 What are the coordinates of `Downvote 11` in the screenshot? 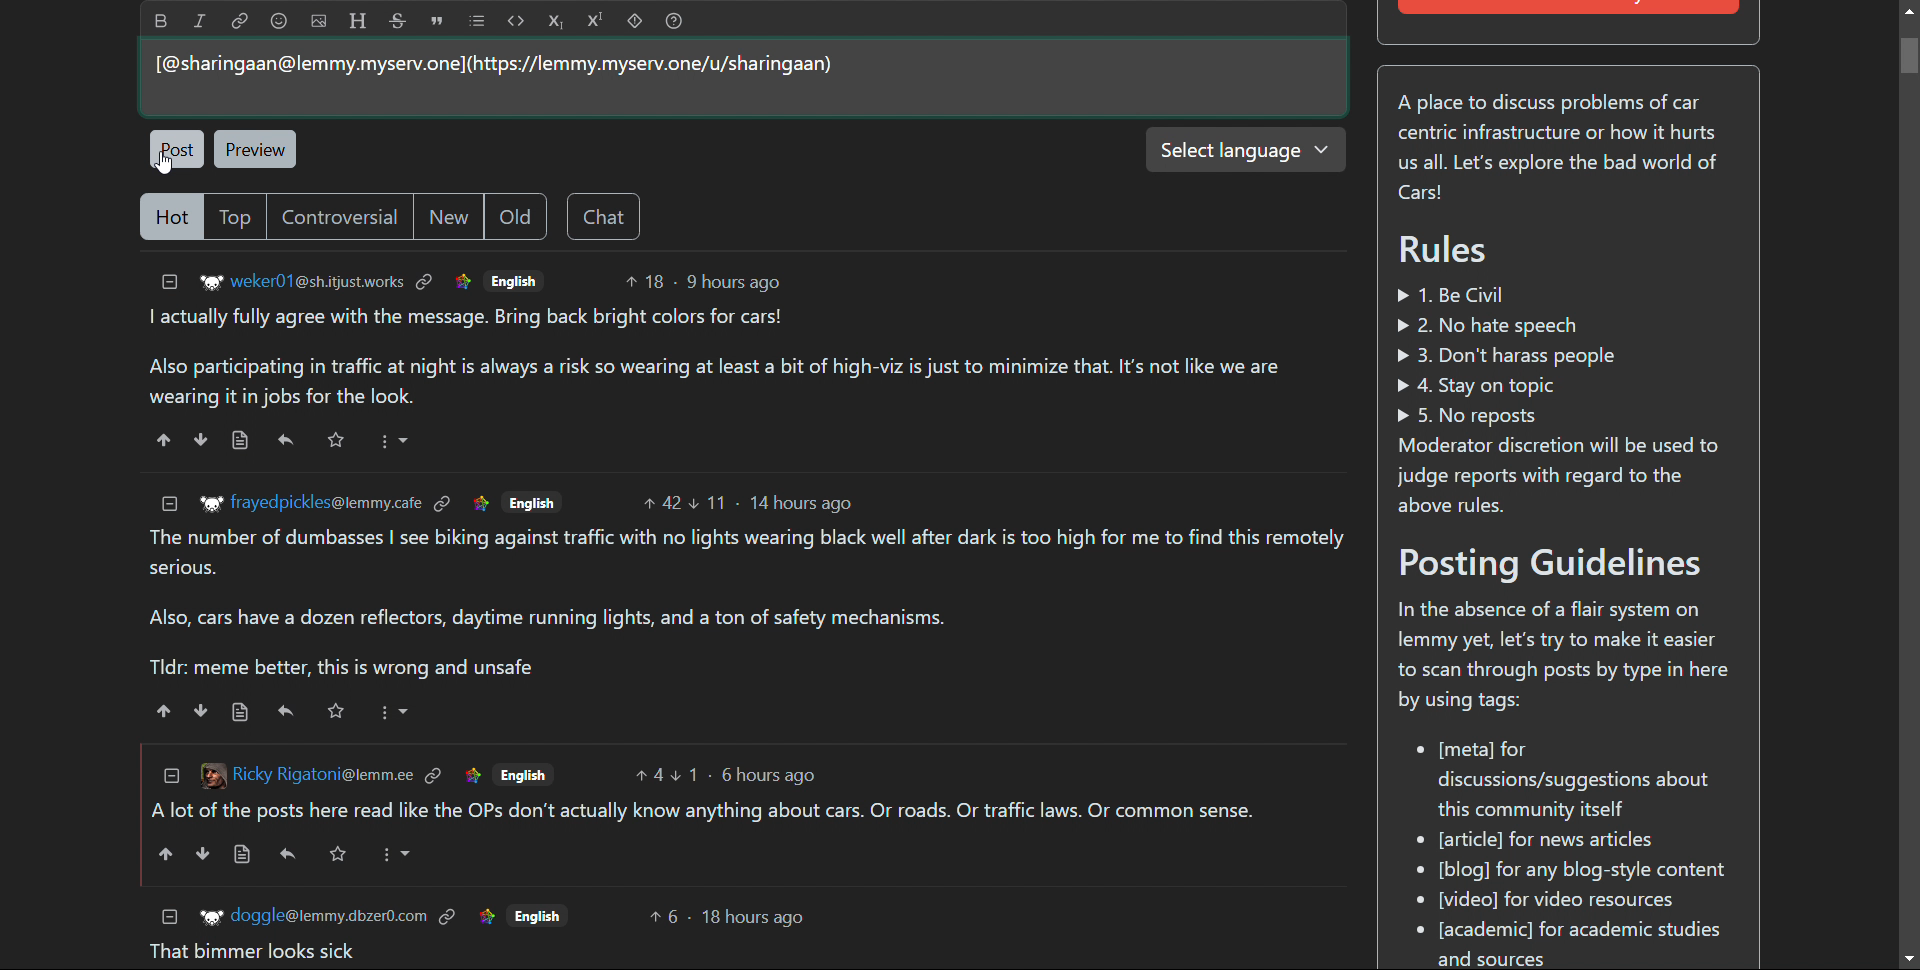 It's located at (711, 499).